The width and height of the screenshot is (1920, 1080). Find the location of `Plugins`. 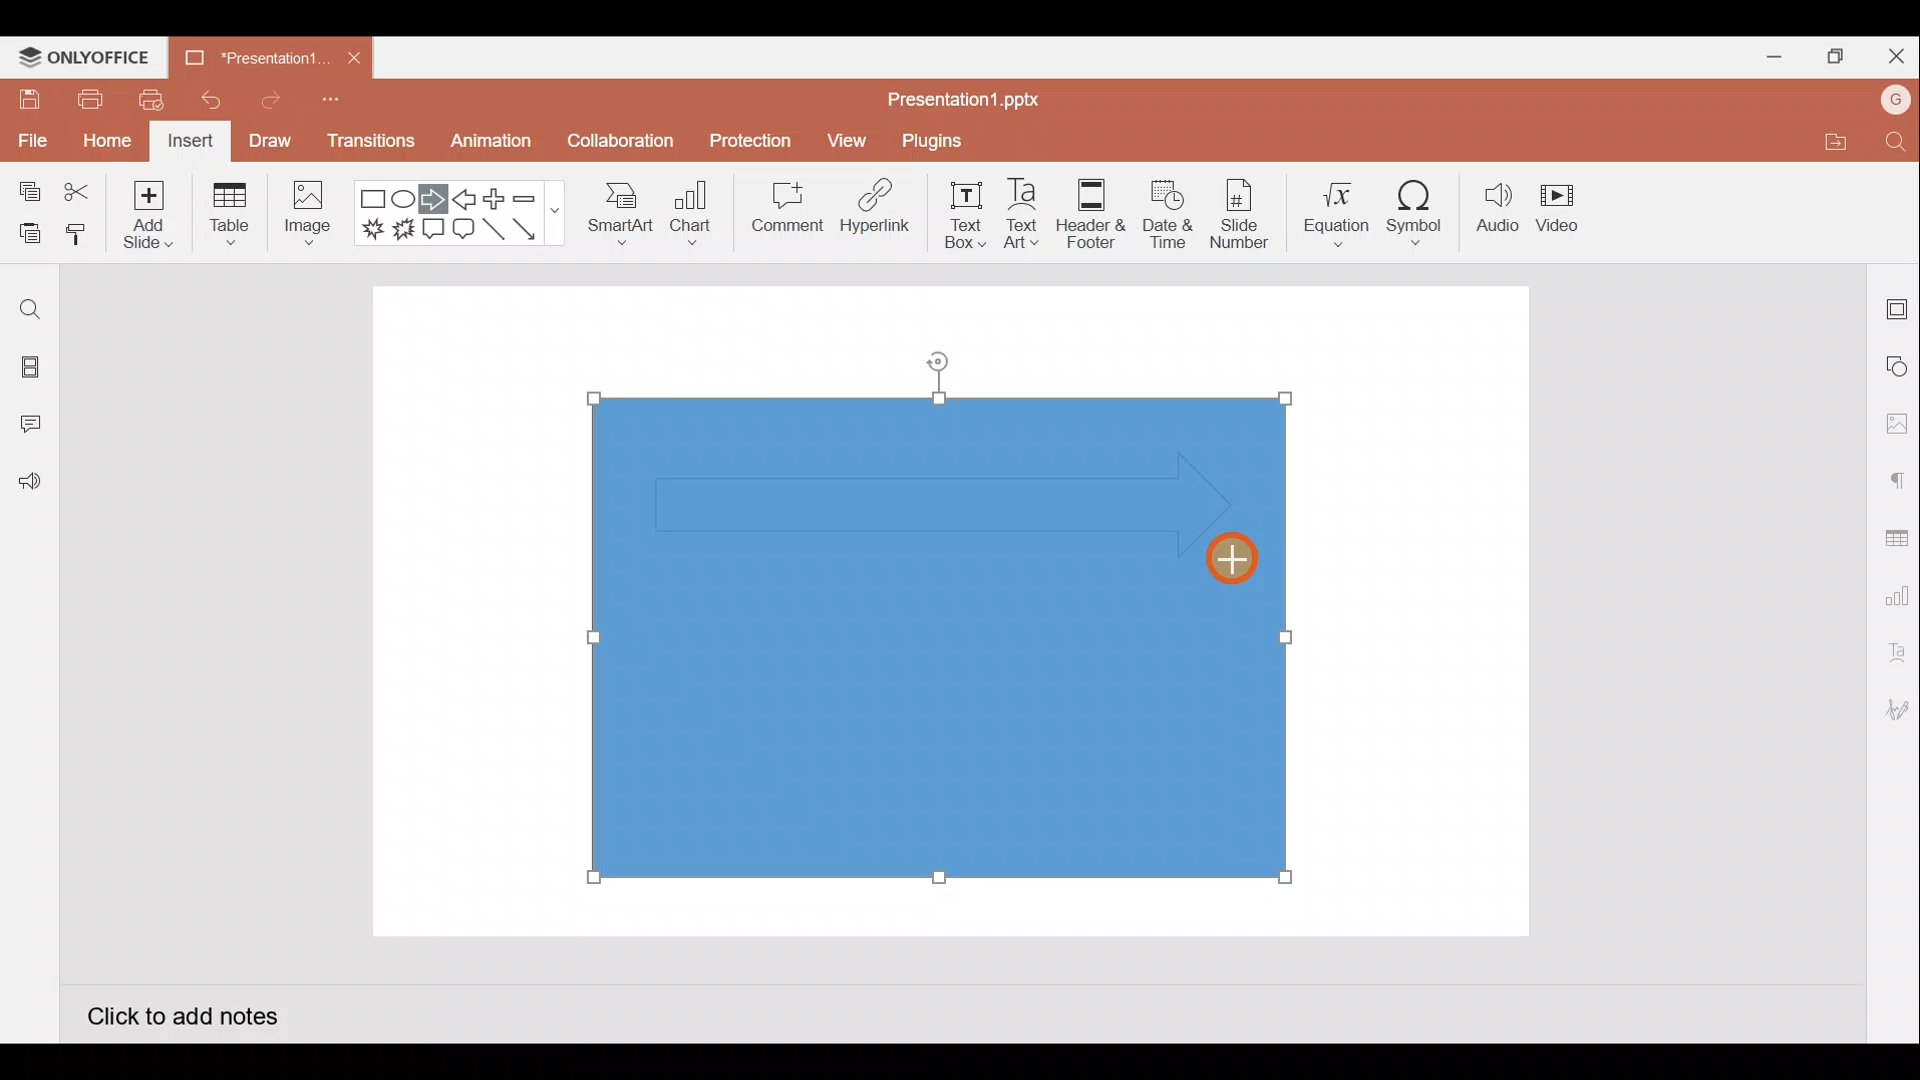

Plugins is located at coordinates (946, 138).